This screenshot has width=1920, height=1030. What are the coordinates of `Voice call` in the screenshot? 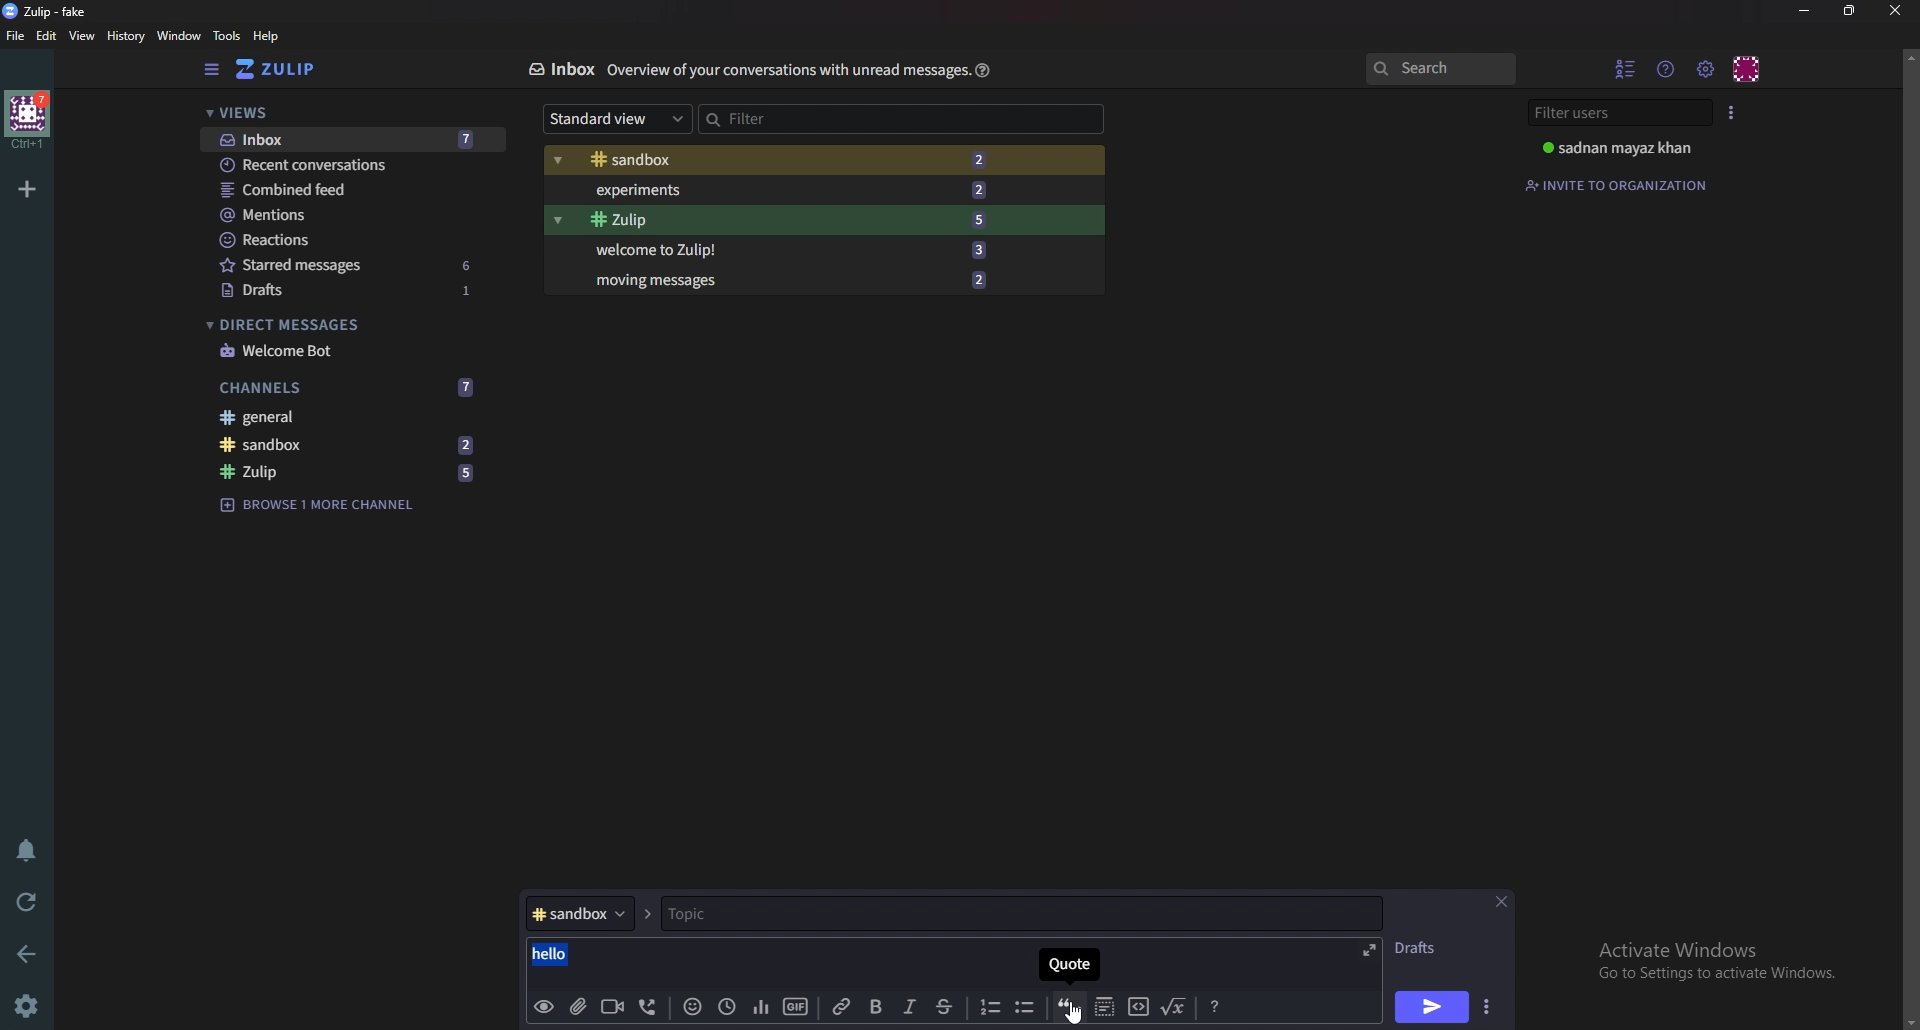 It's located at (647, 1005).